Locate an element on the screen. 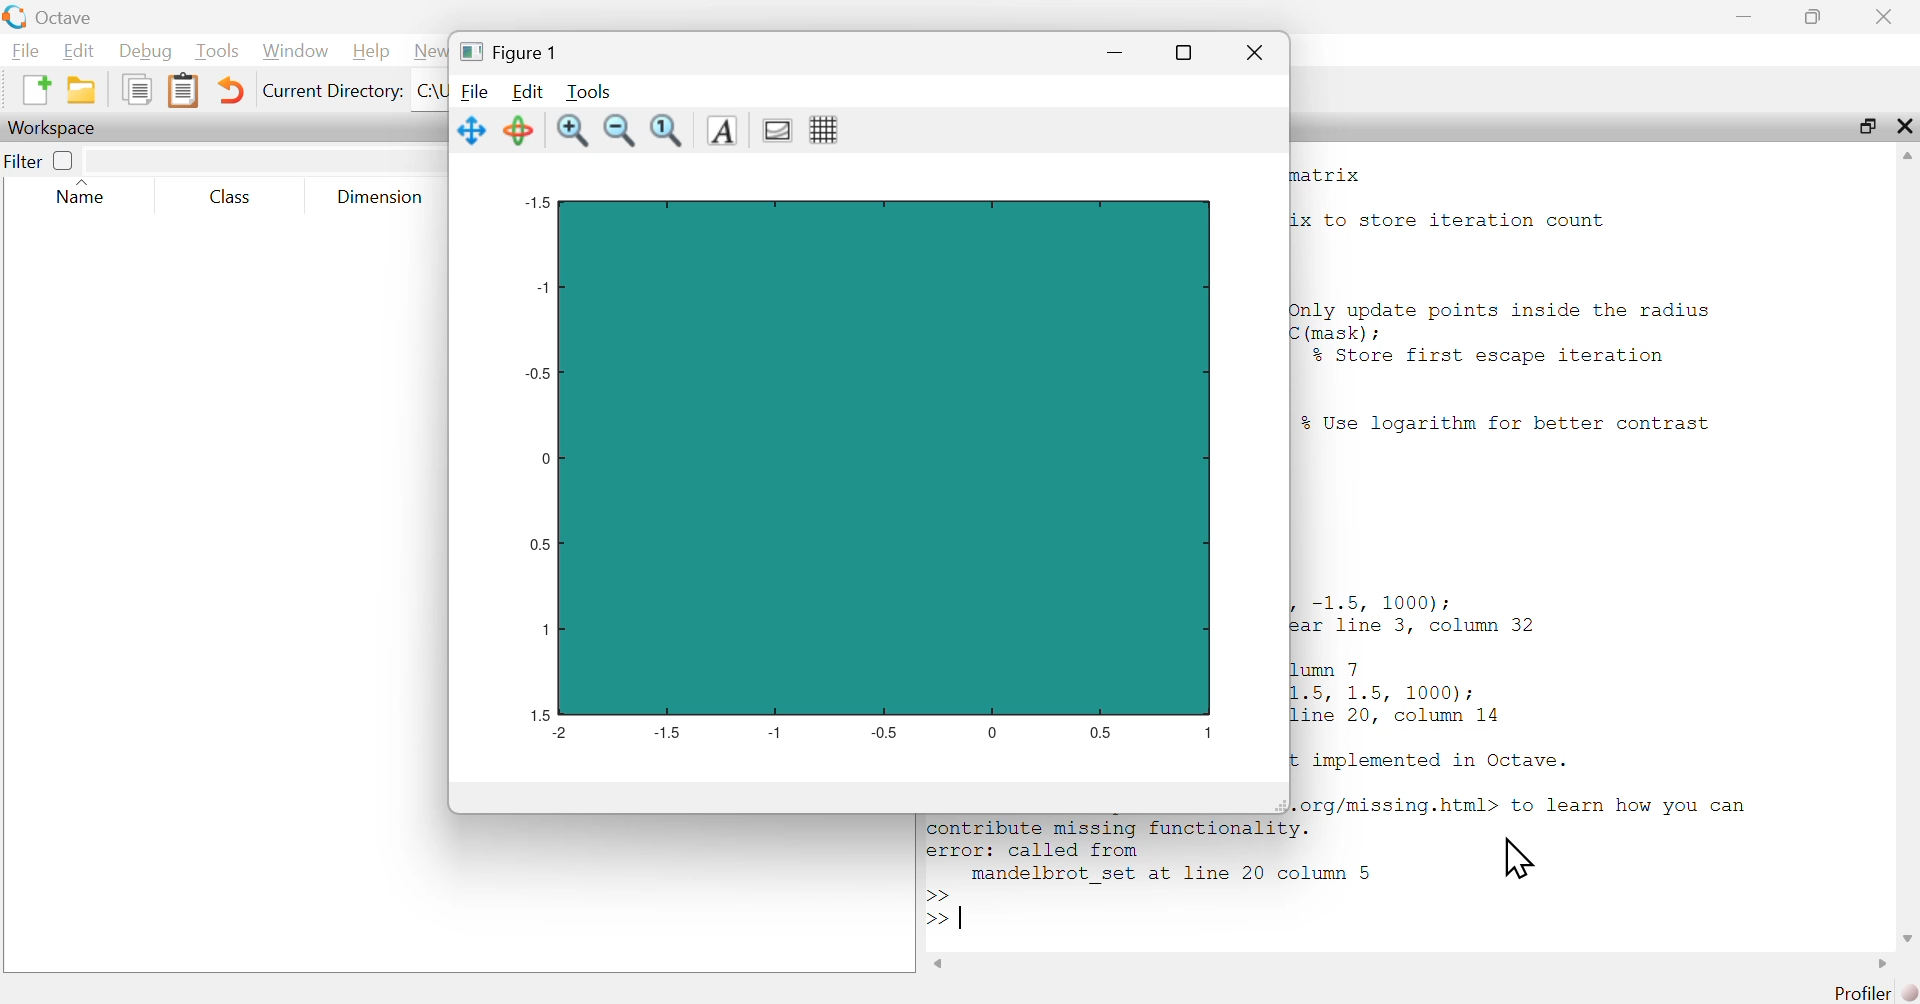 The image size is (1920, 1004). X to store iteration count
nly update points inside the radius
(mask) ;
% Store first escape iteration
$ Use logarithm for better contrast
-1.5, 1000):
ar line 3, column 32
umn 7
.5, 1.5, 1000):
ine 20, column 14
implemented in Octave.
org/missing.html> to learn how you can
i N is located at coordinates (1522, 539).